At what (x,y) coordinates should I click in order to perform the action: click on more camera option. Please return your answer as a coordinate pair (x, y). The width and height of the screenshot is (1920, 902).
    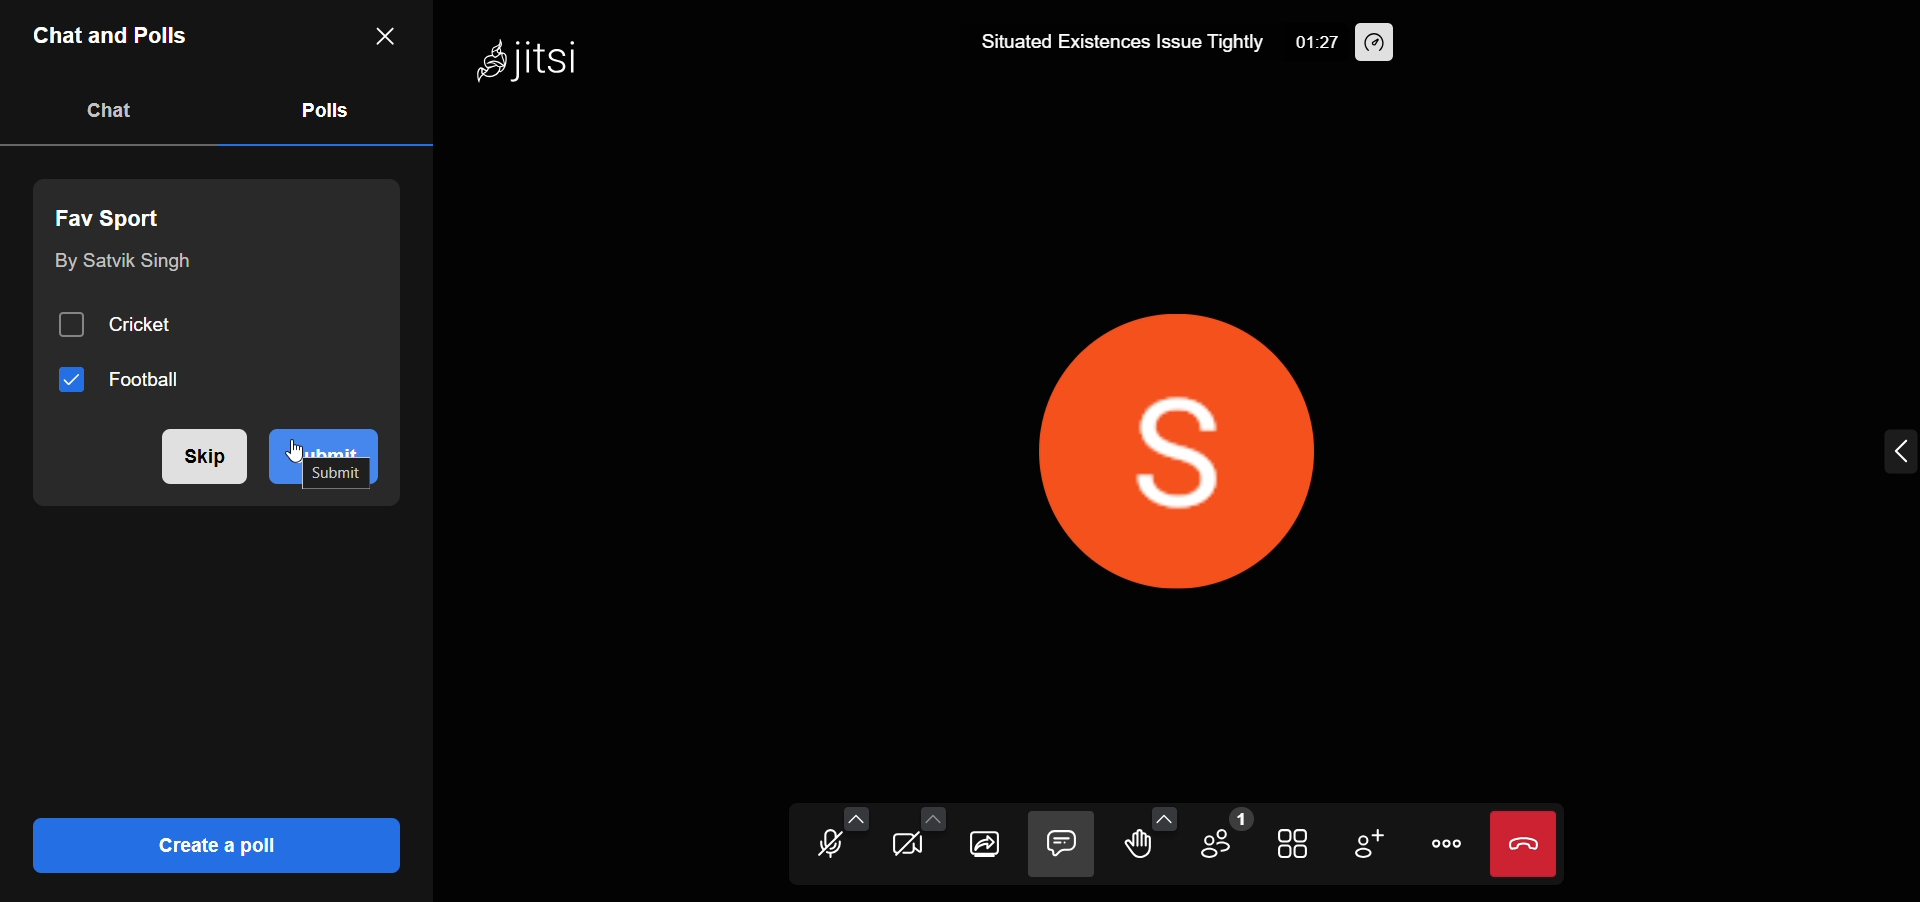
    Looking at the image, I should click on (930, 816).